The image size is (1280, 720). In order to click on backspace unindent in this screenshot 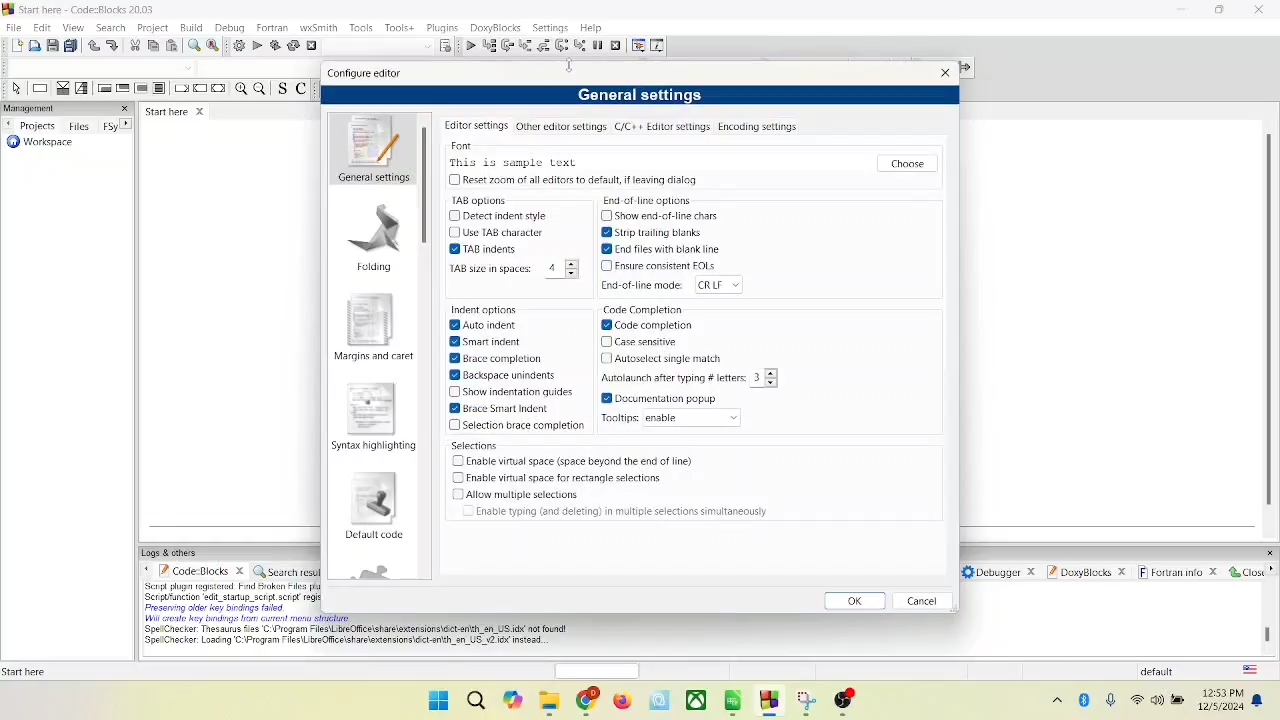, I will do `click(506, 376)`.